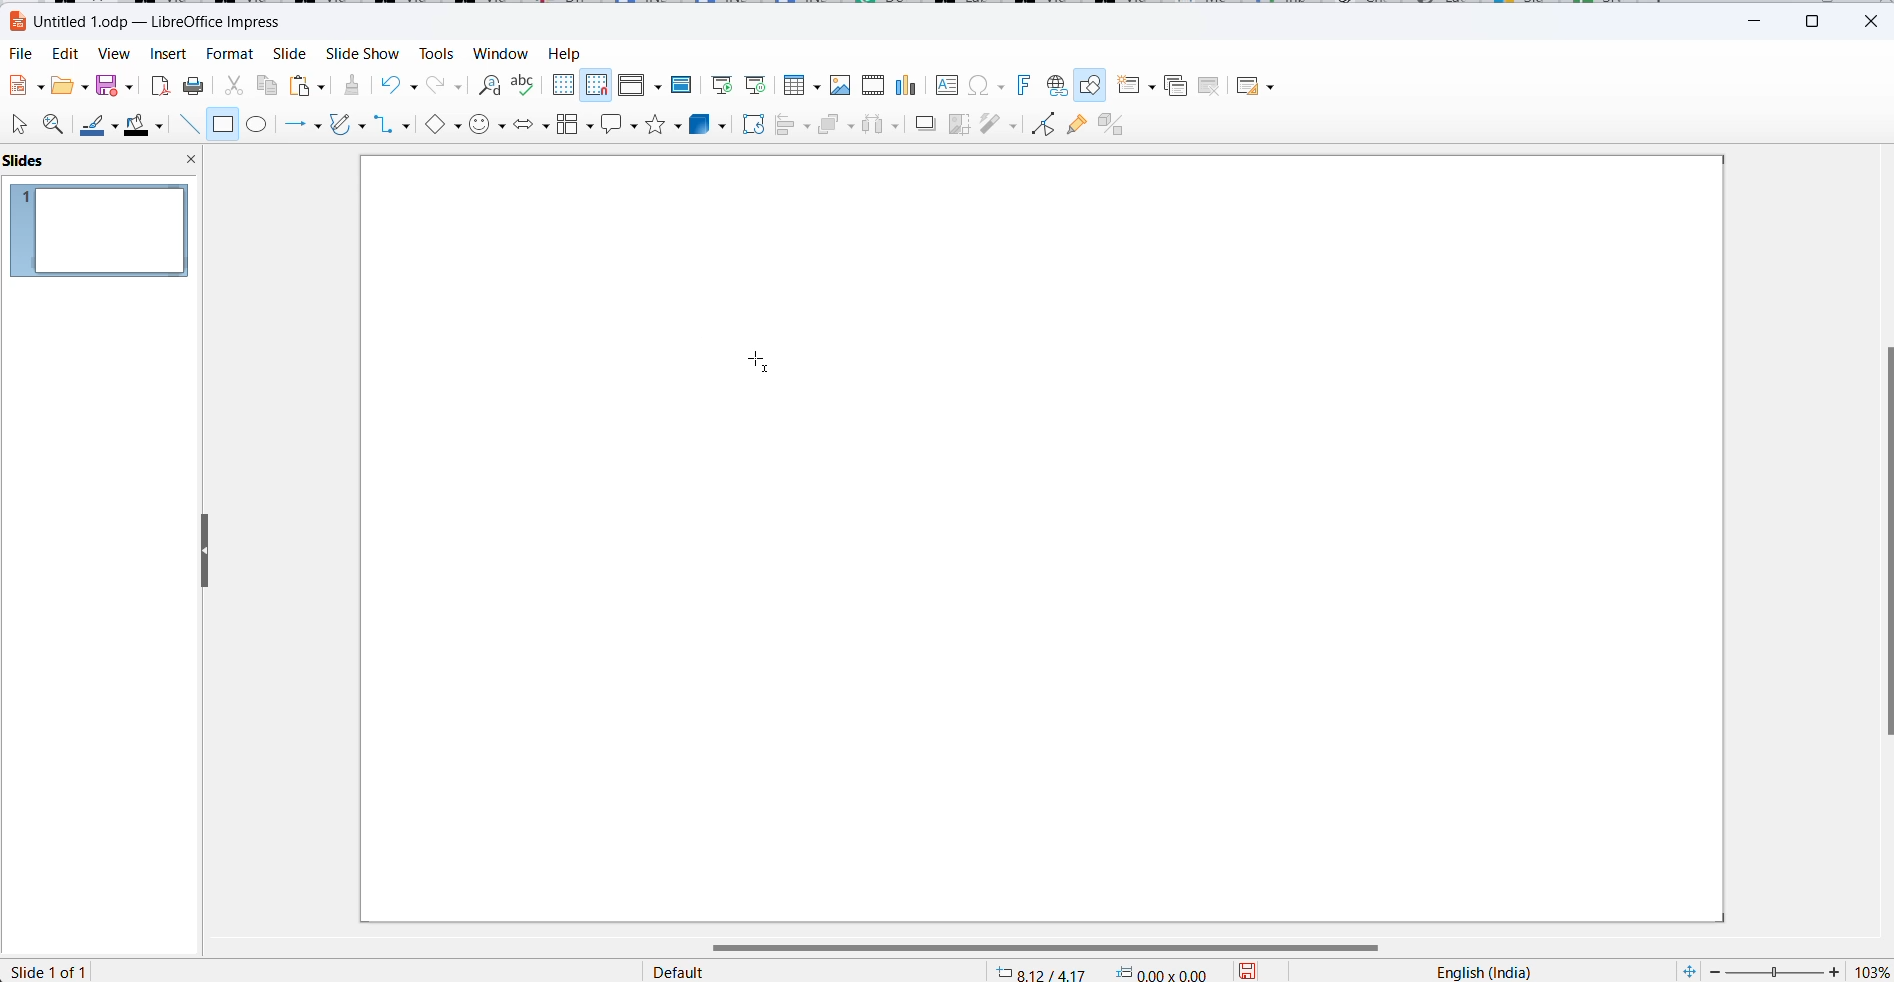 Image resolution: width=1894 pixels, height=982 pixels. Describe the element at coordinates (68, 86) in the screenshot. I see `fill options` at that location.